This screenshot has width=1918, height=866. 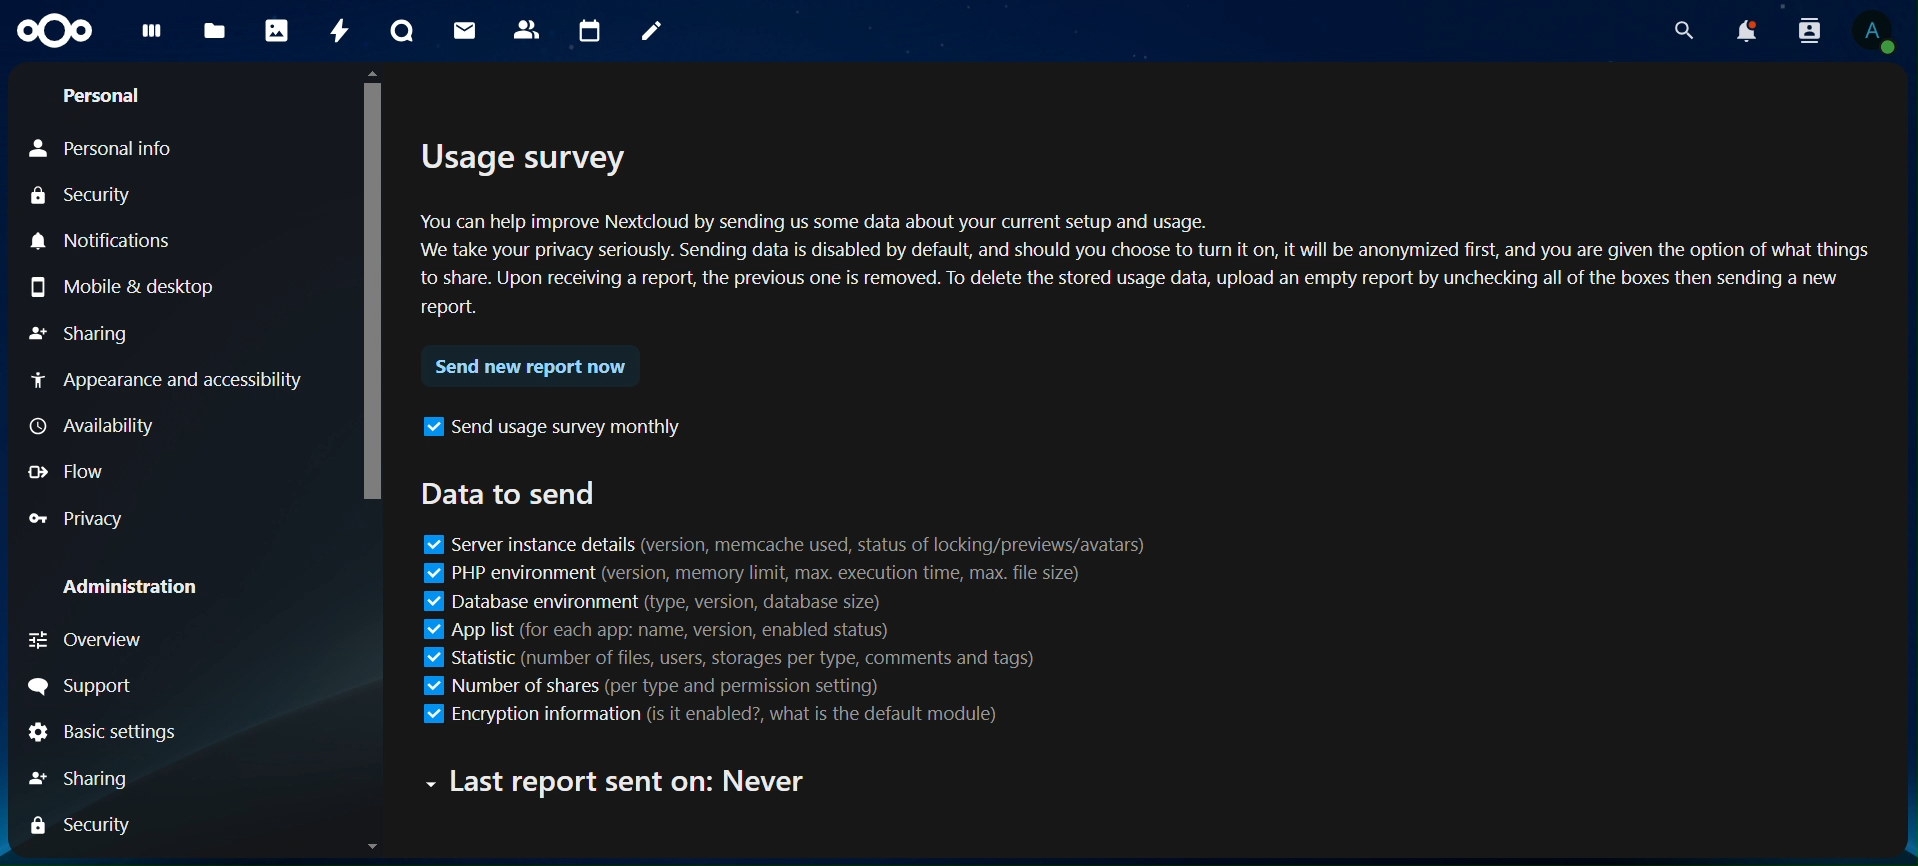 What do you see at coordinates (752, 575) in the screenshot?
I see `PHP environment` at bounding box center [752, 575].